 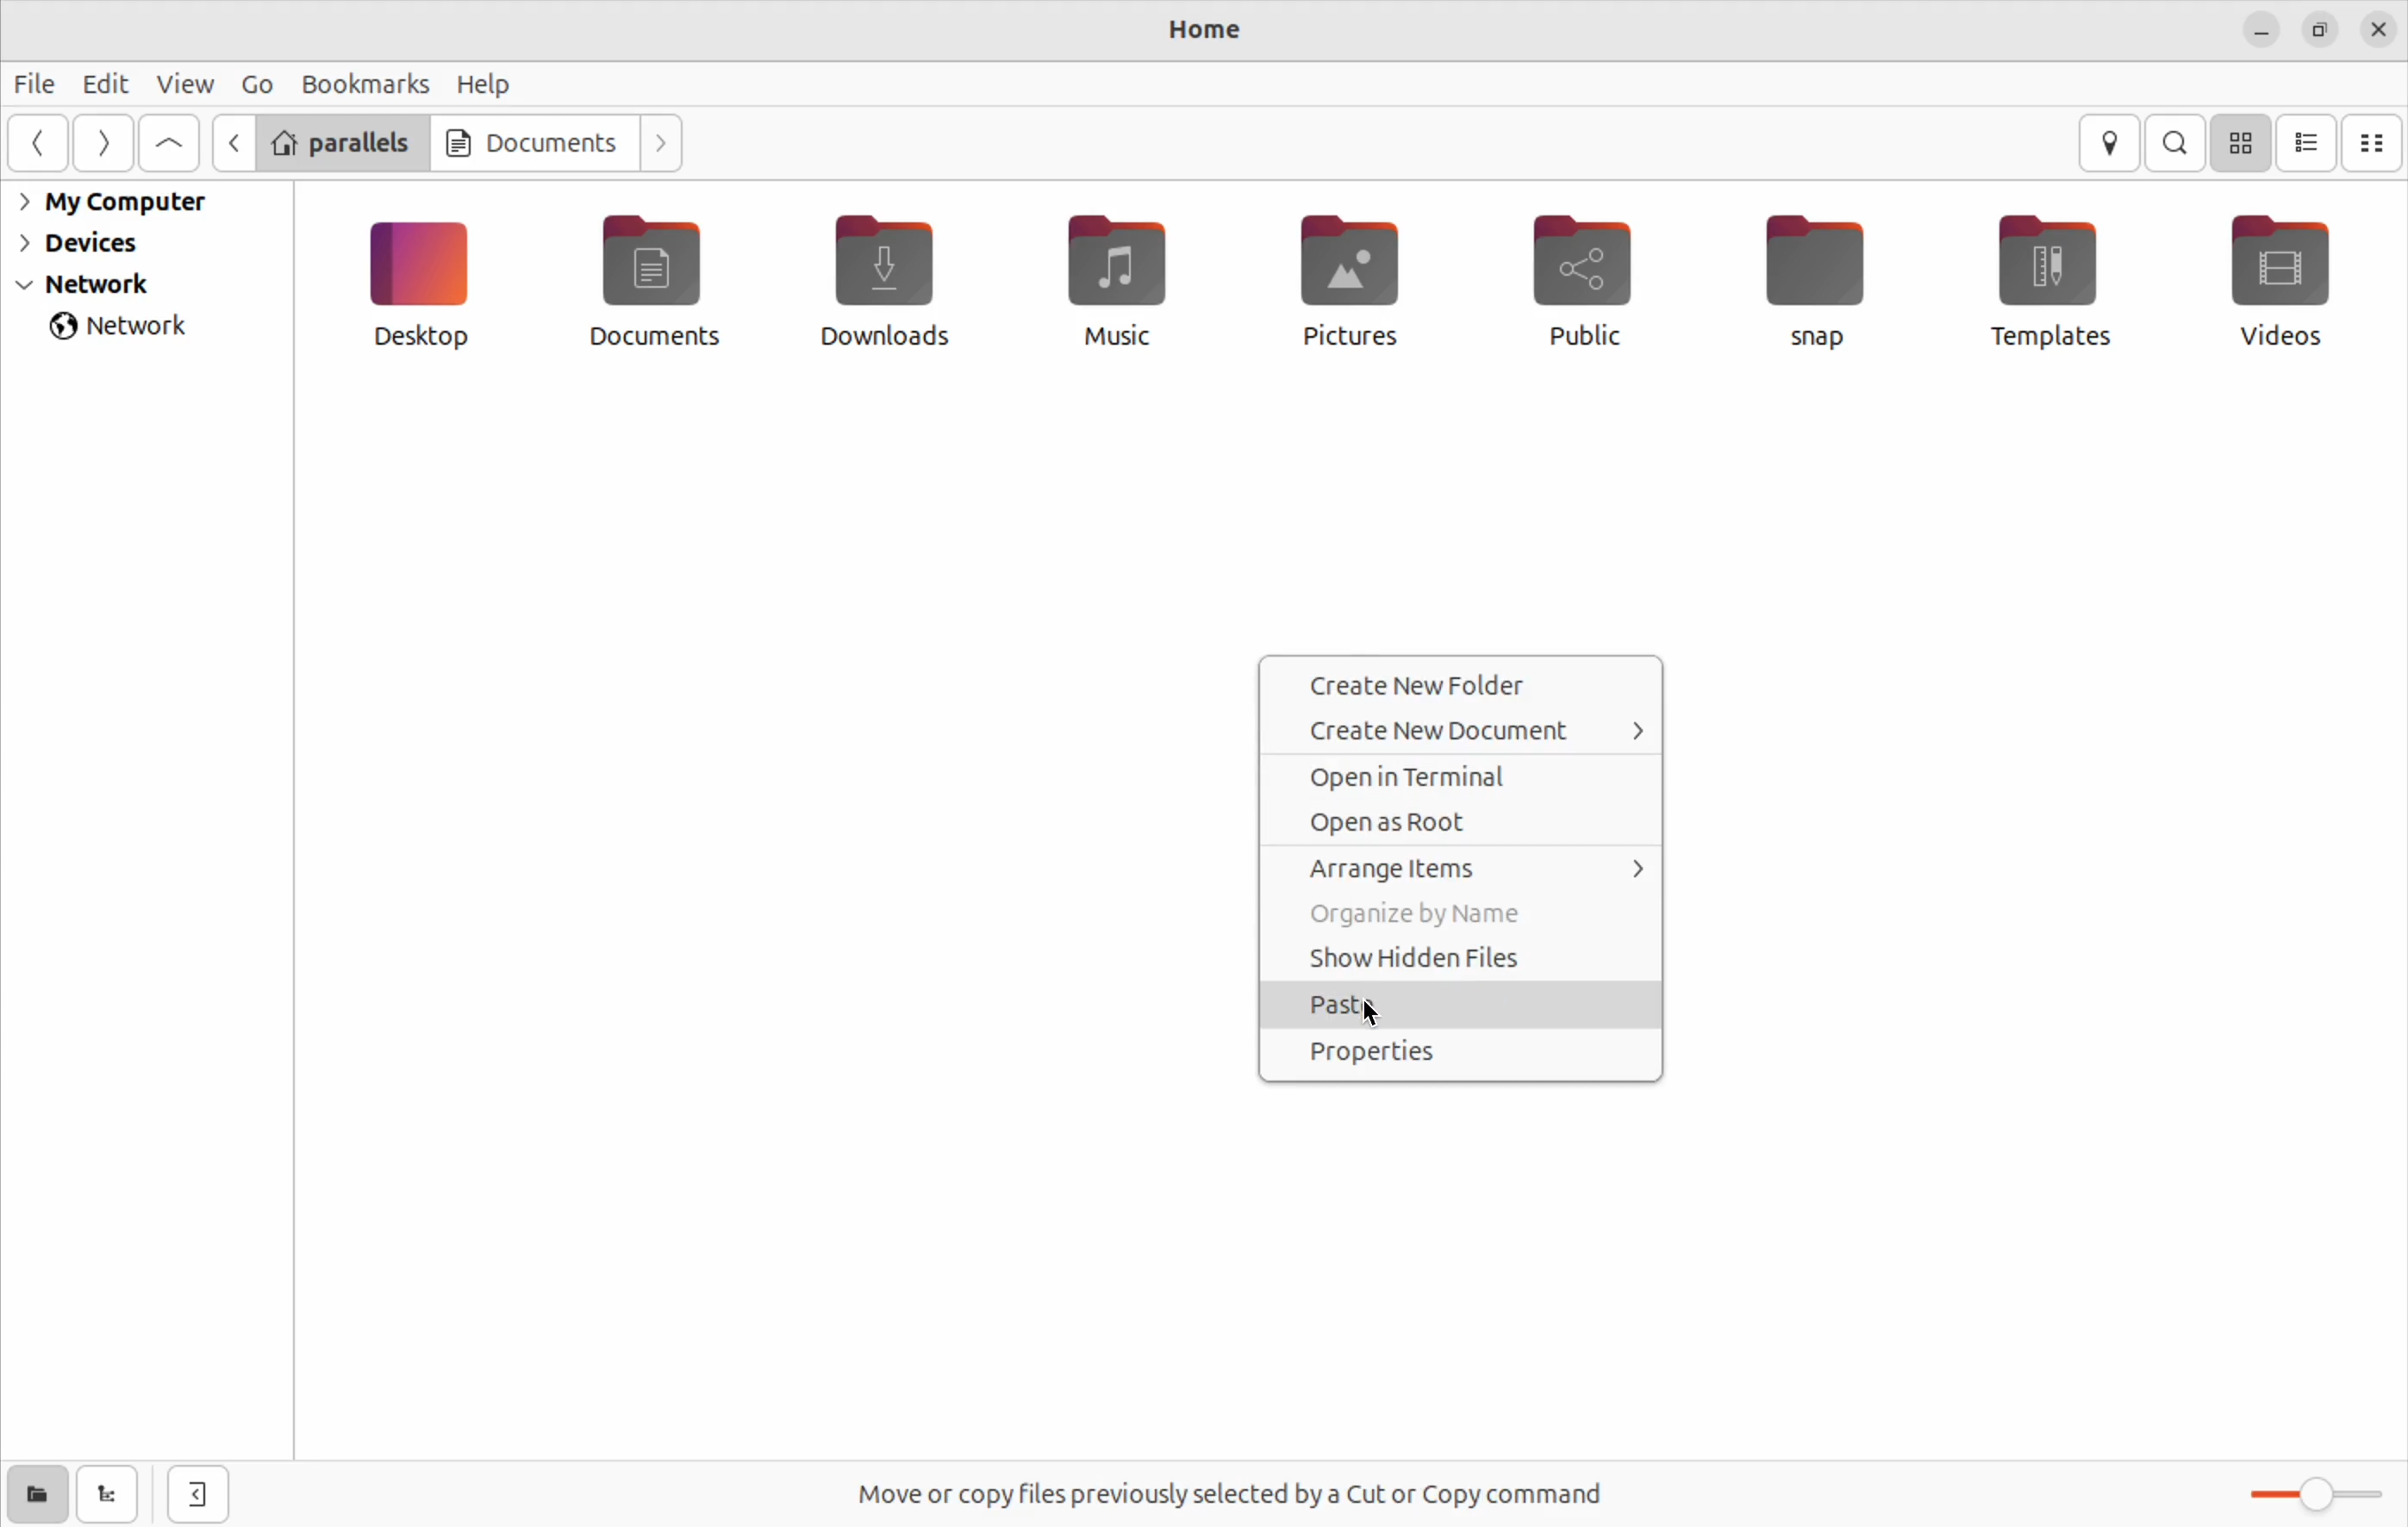 I want to click on bullet view, so click(x=2306, y=141).